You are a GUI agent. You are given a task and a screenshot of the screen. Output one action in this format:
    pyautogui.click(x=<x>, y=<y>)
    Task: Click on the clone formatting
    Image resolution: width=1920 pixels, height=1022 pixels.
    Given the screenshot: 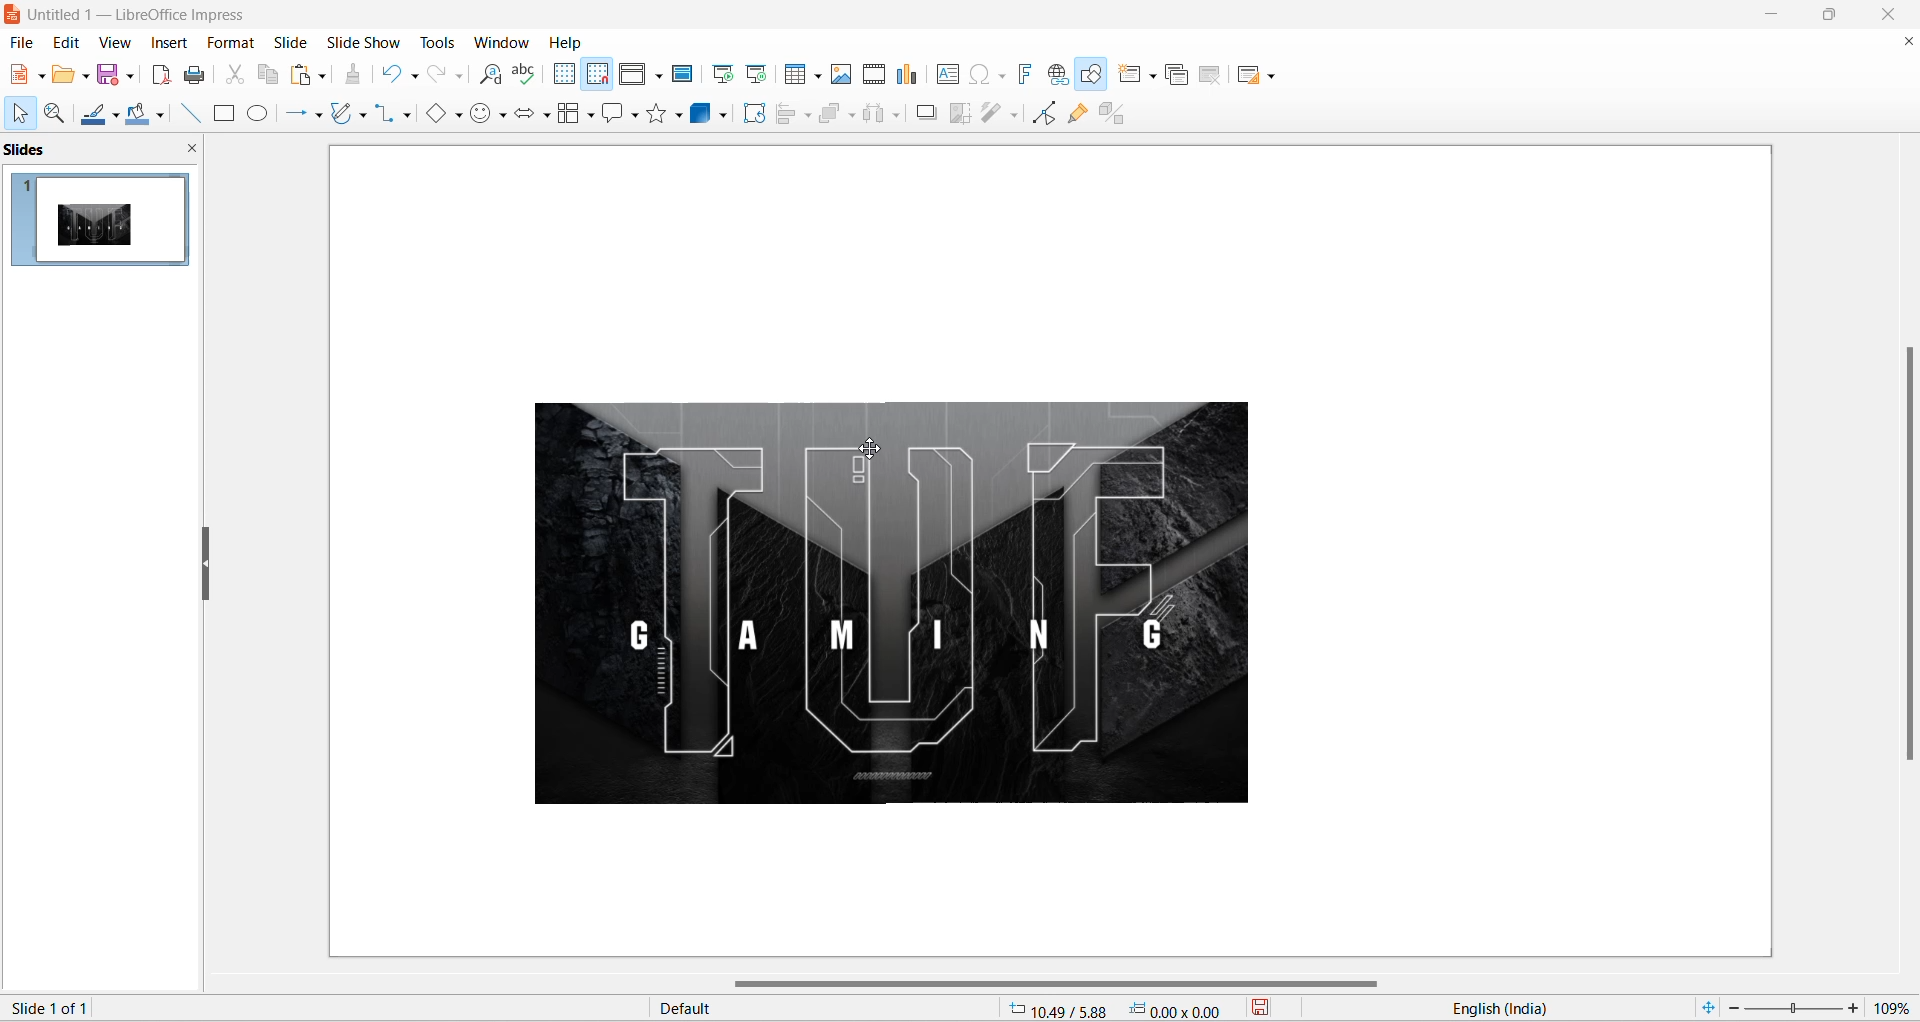 What is the action you would take?
    pyautogui.click(x=358, y=76)
    